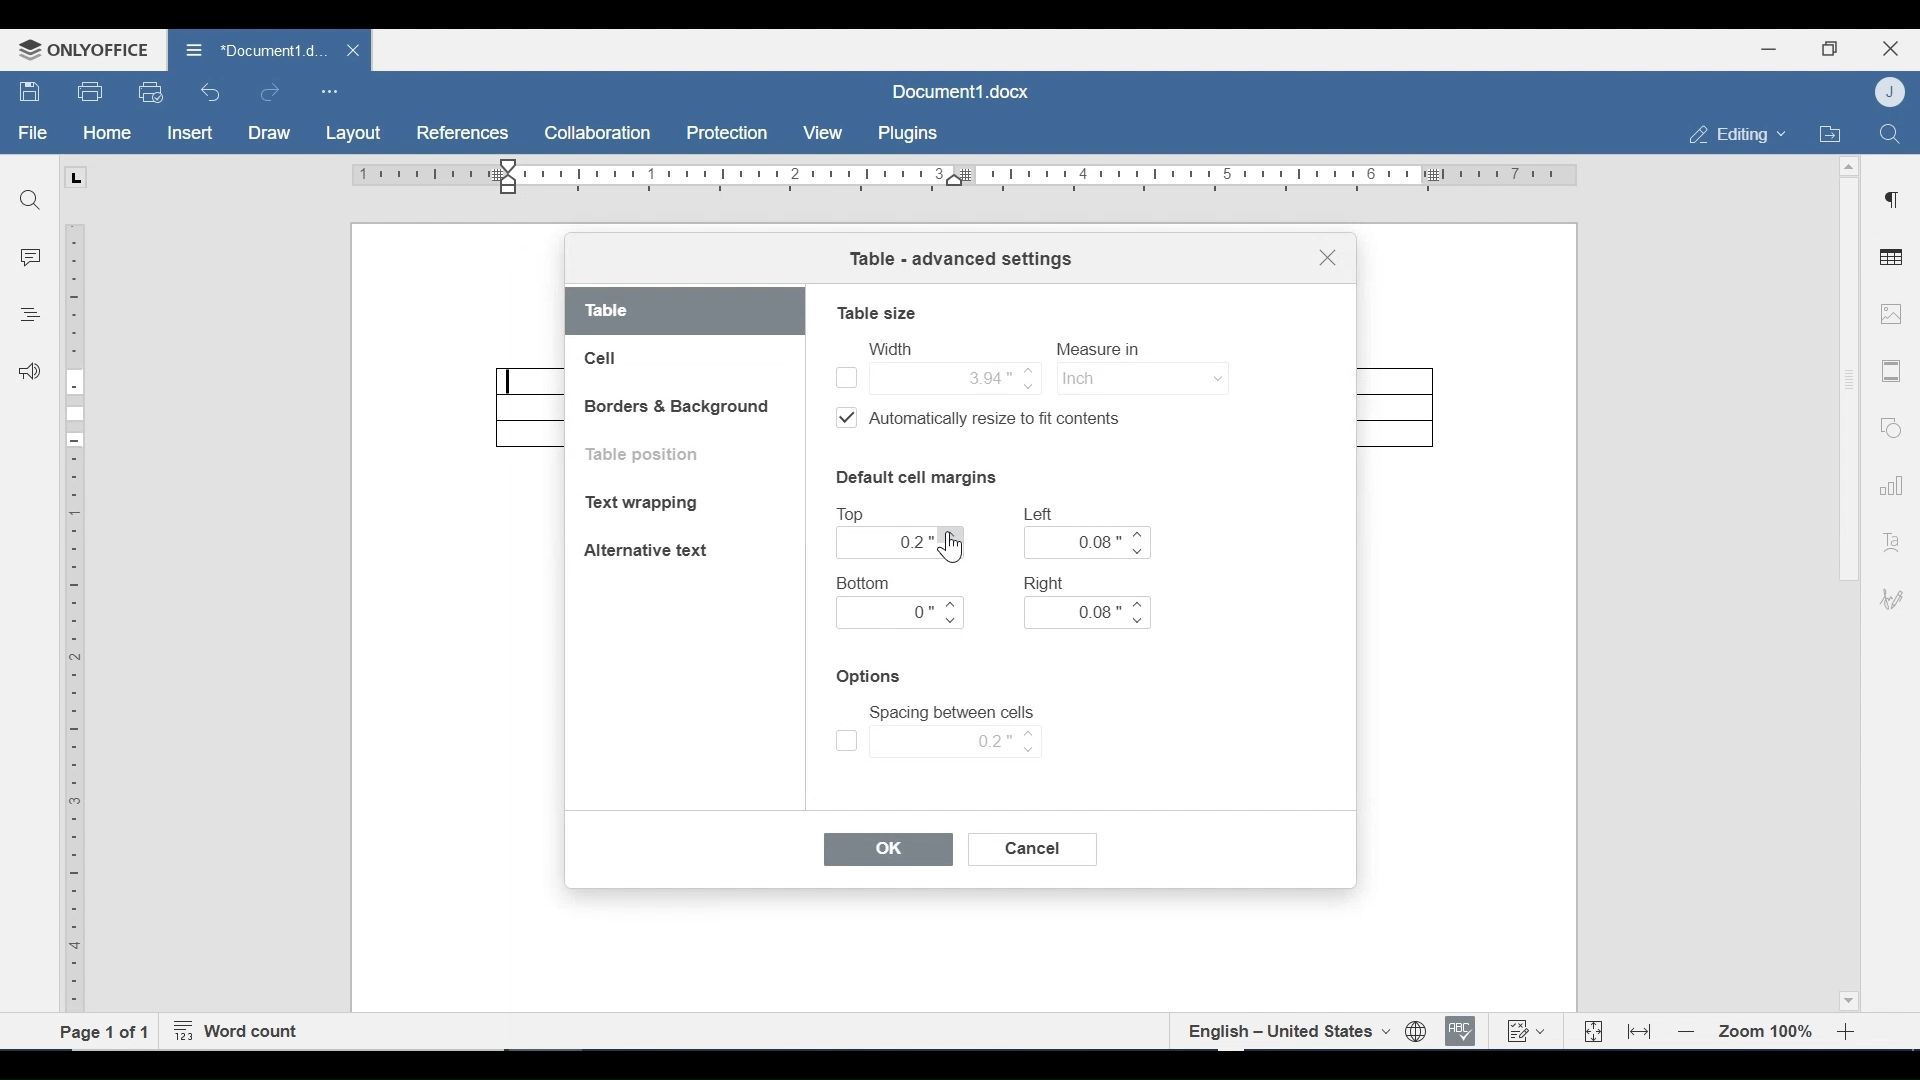 The height and width of the screenshot is (1080, 1920). I want to click on Restore, so click(1829, 49).